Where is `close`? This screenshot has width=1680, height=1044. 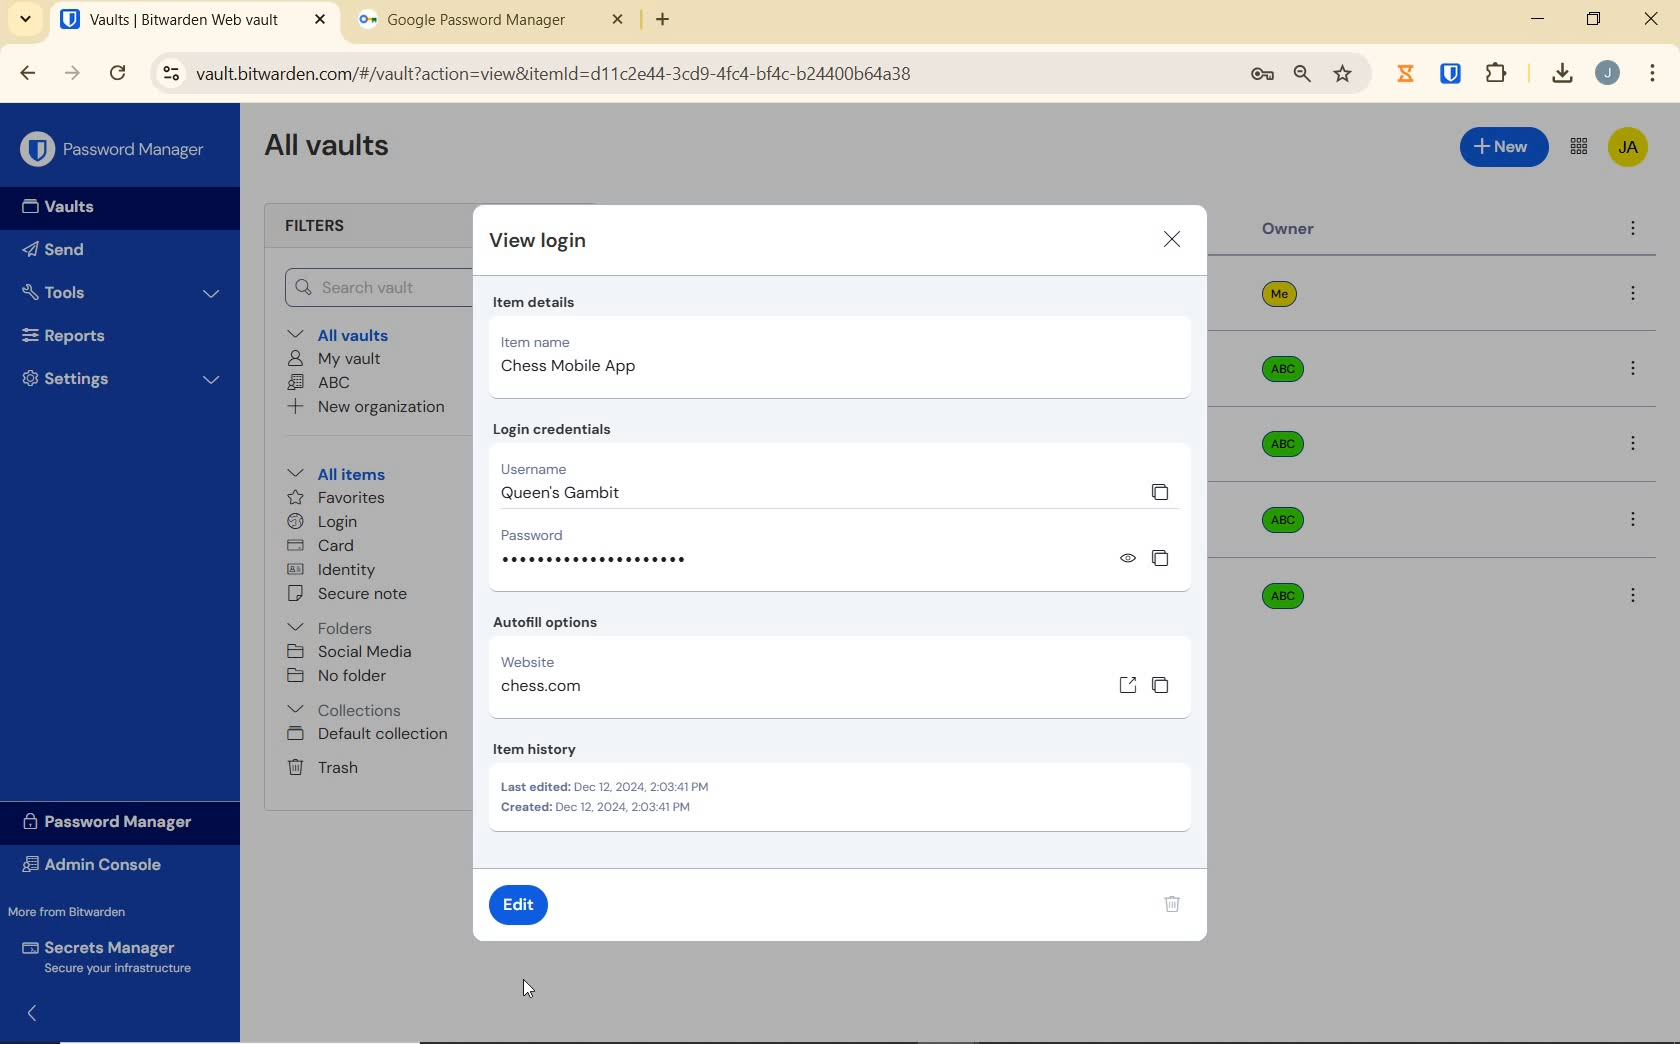 close is located at coordinates (1173, 242).